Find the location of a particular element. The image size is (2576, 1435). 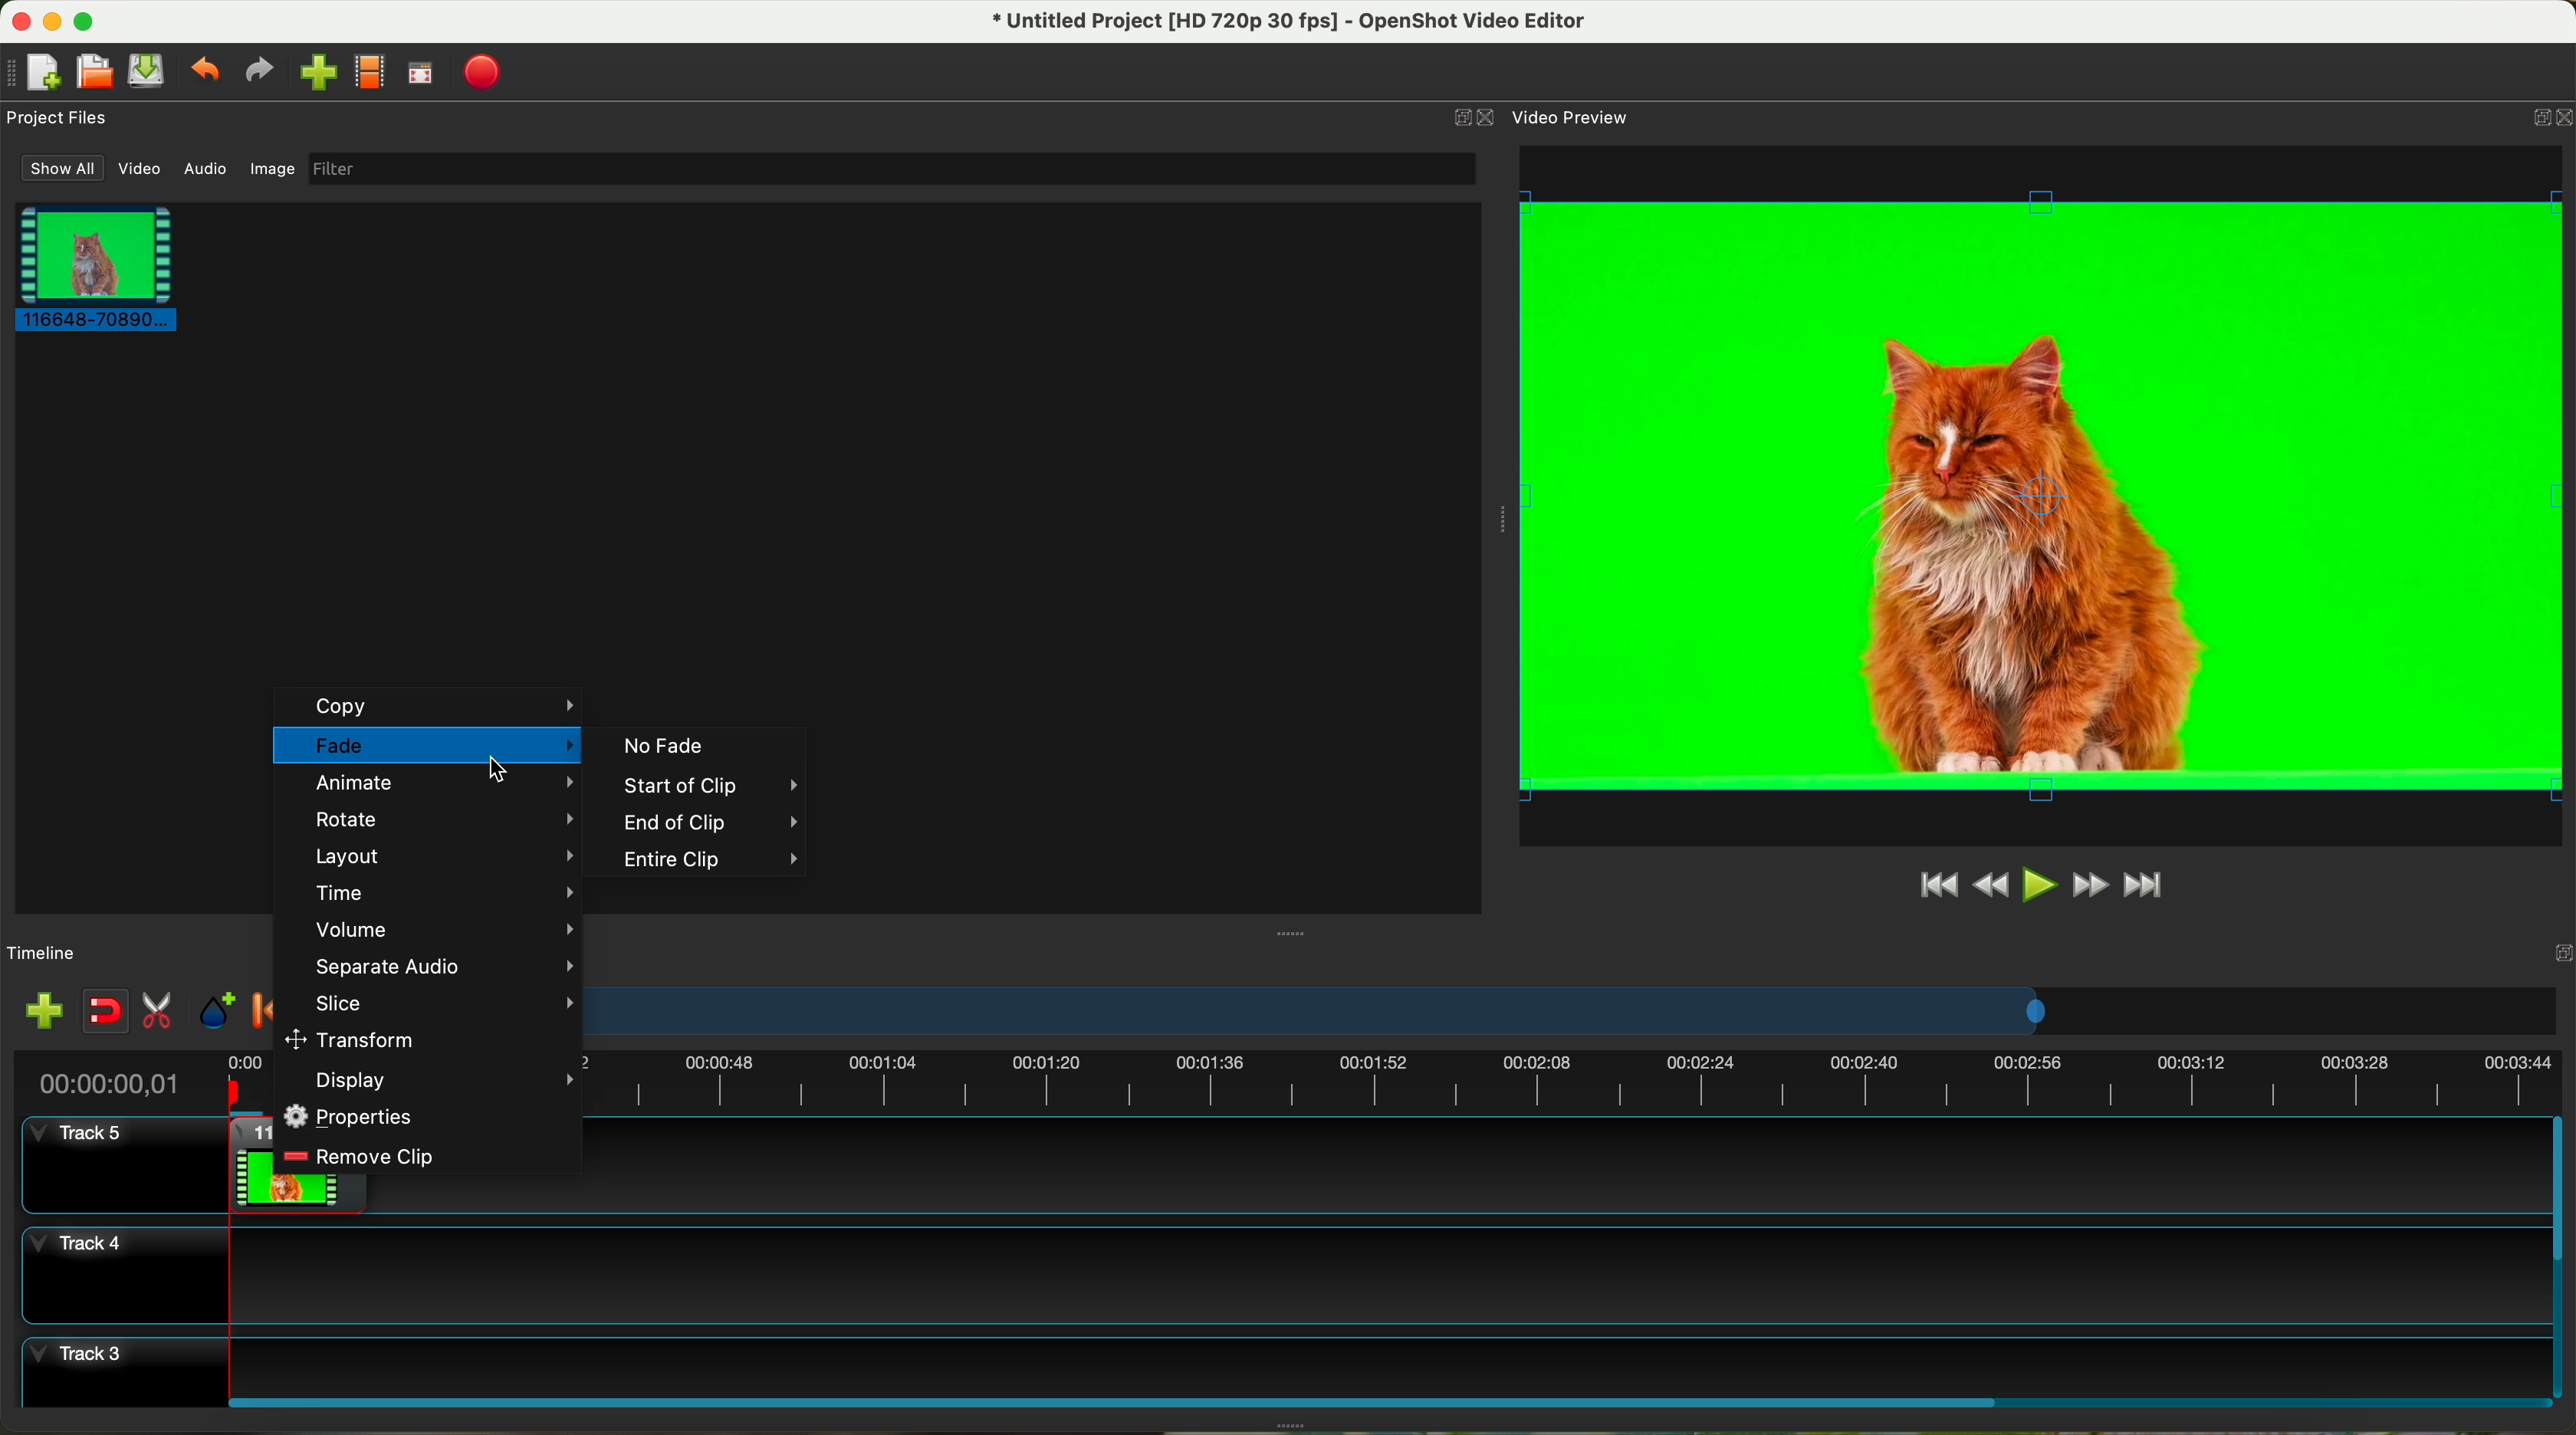

track 3 is located at coordinates (1283, 1362).